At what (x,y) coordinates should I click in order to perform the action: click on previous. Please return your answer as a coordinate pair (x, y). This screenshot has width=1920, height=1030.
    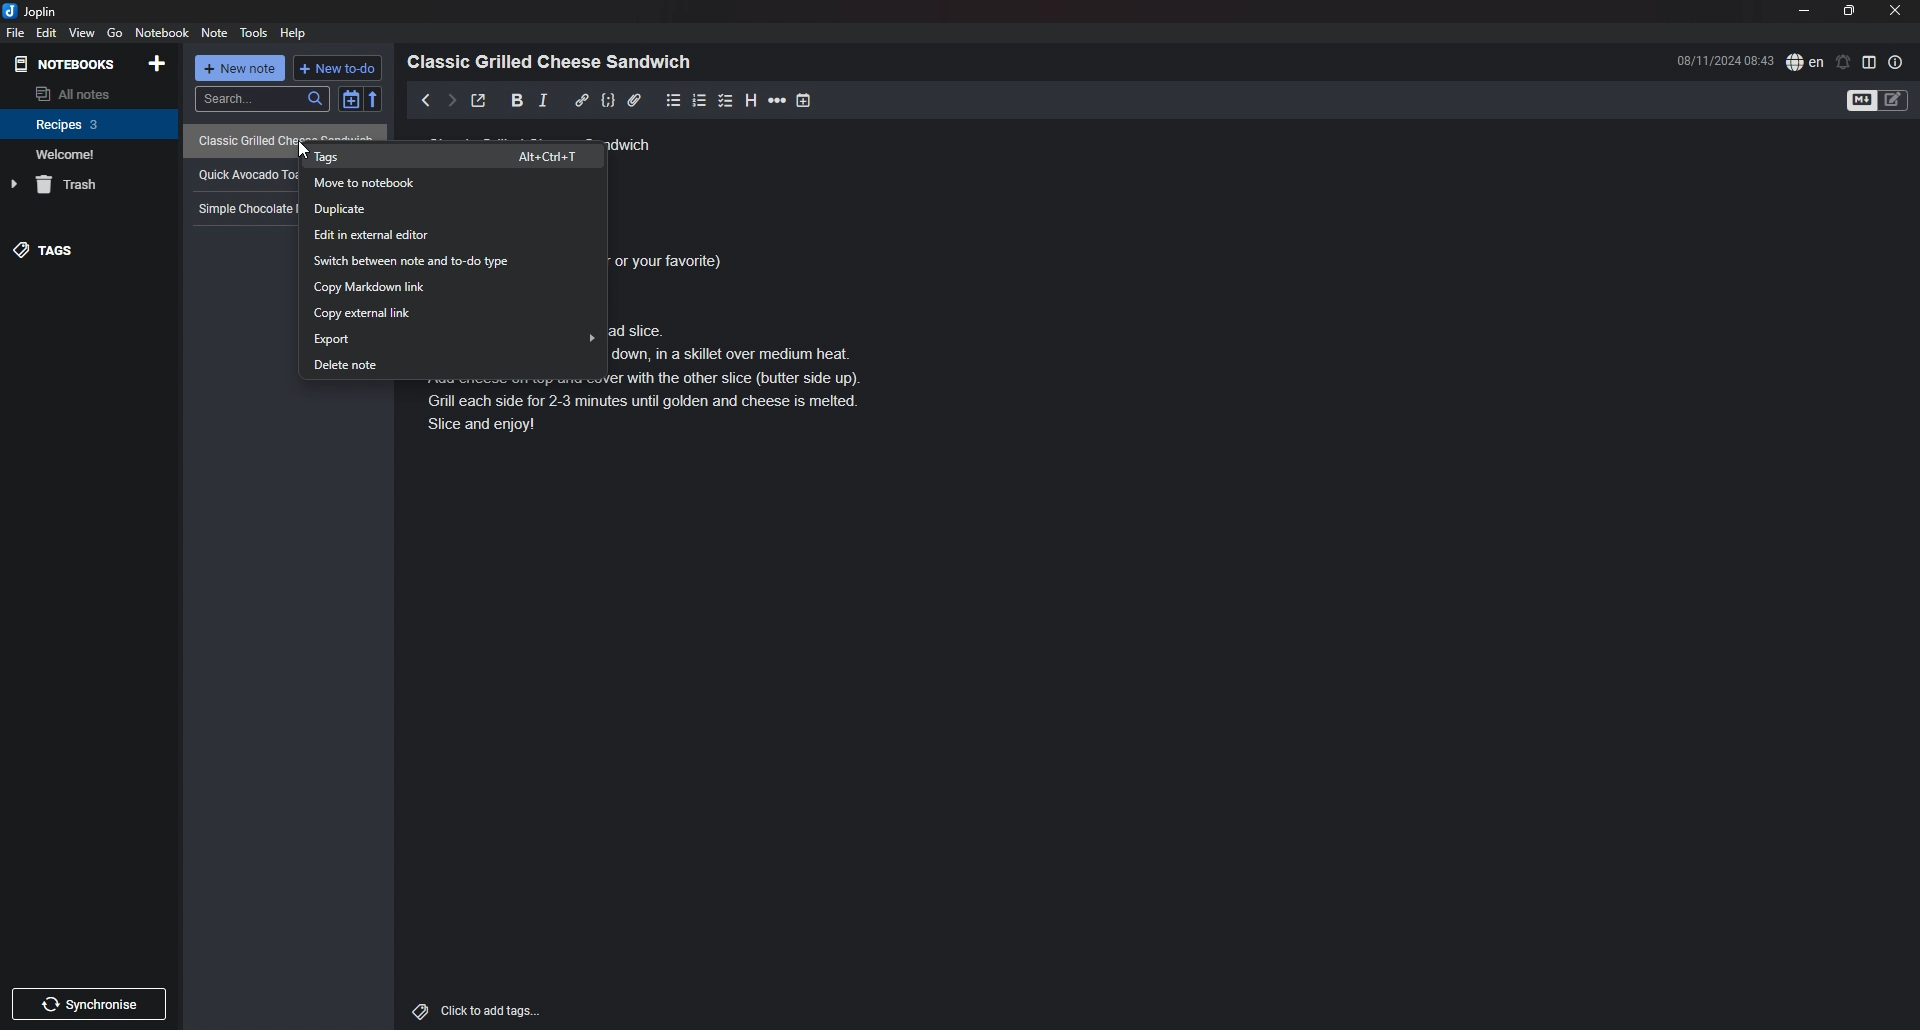
    Looking at the image, I should click on (426, 100).